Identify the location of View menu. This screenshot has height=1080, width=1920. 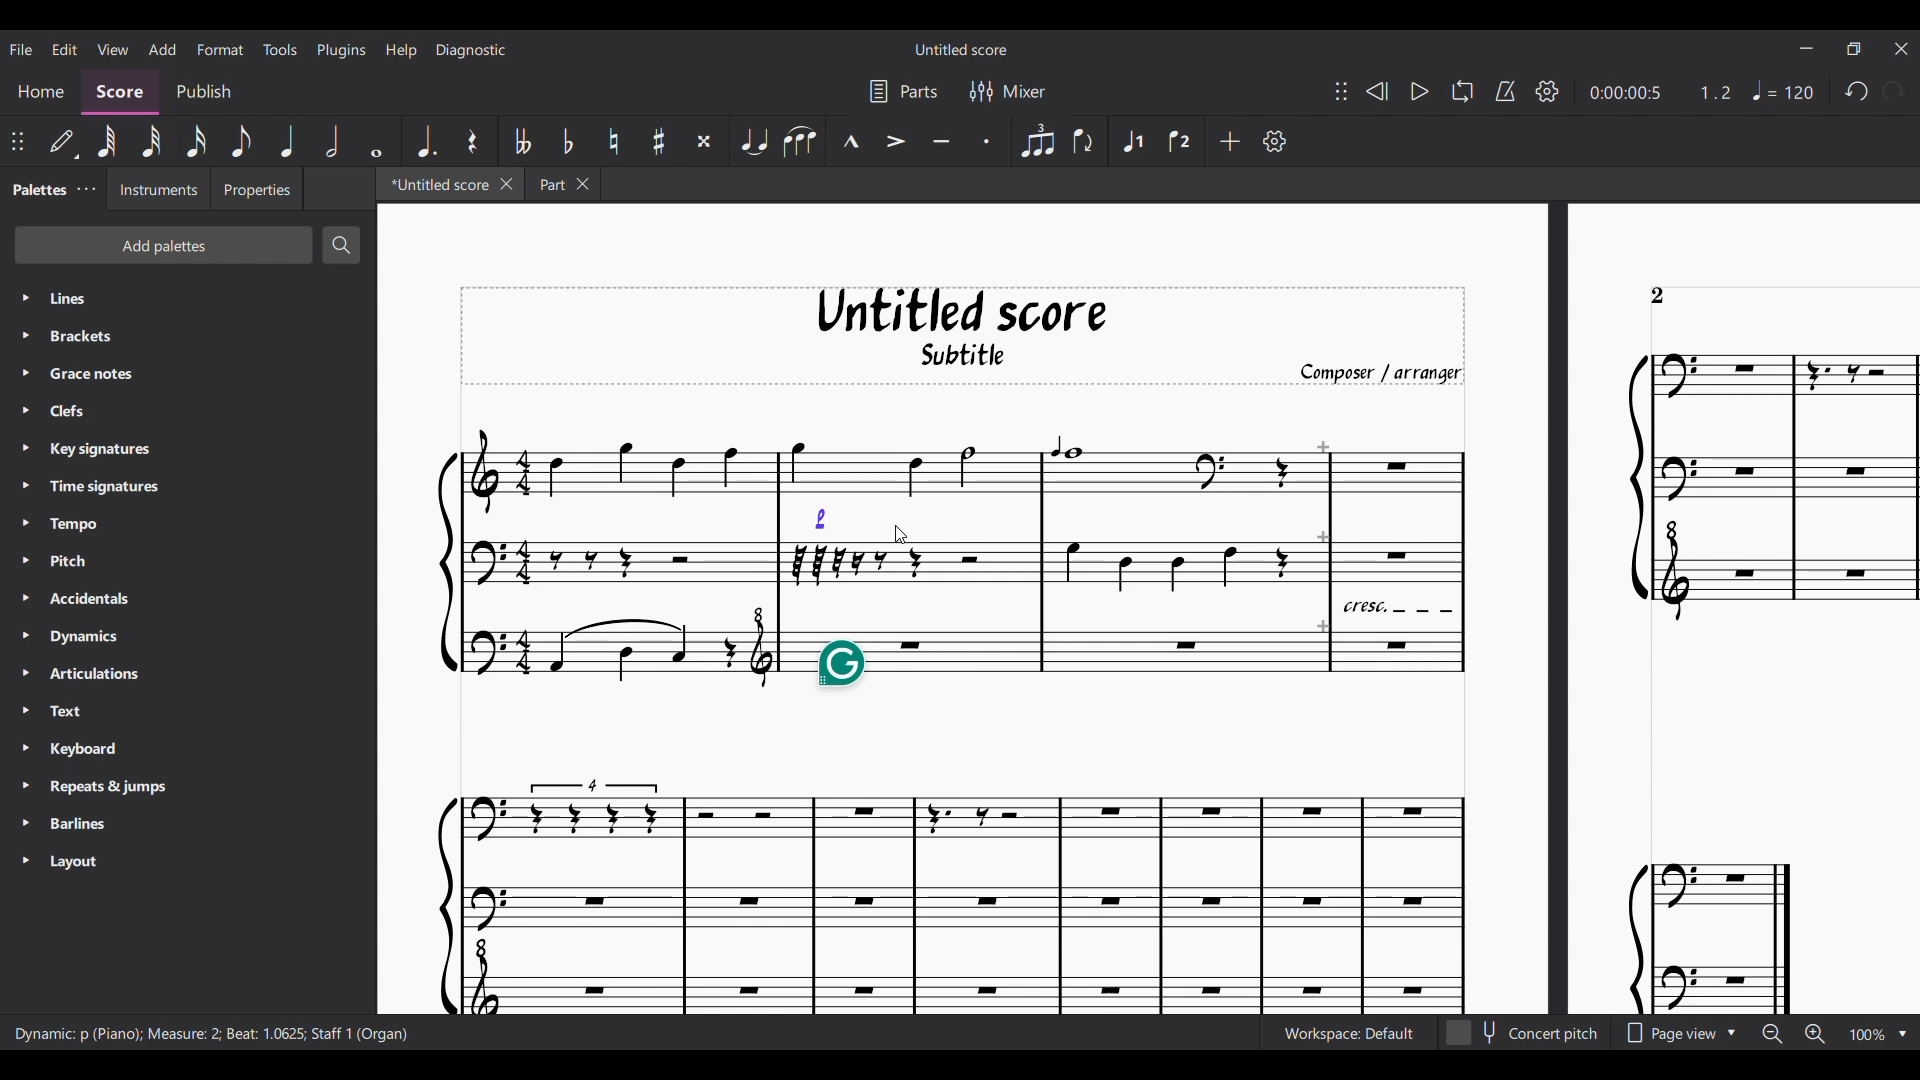
(113, 48).